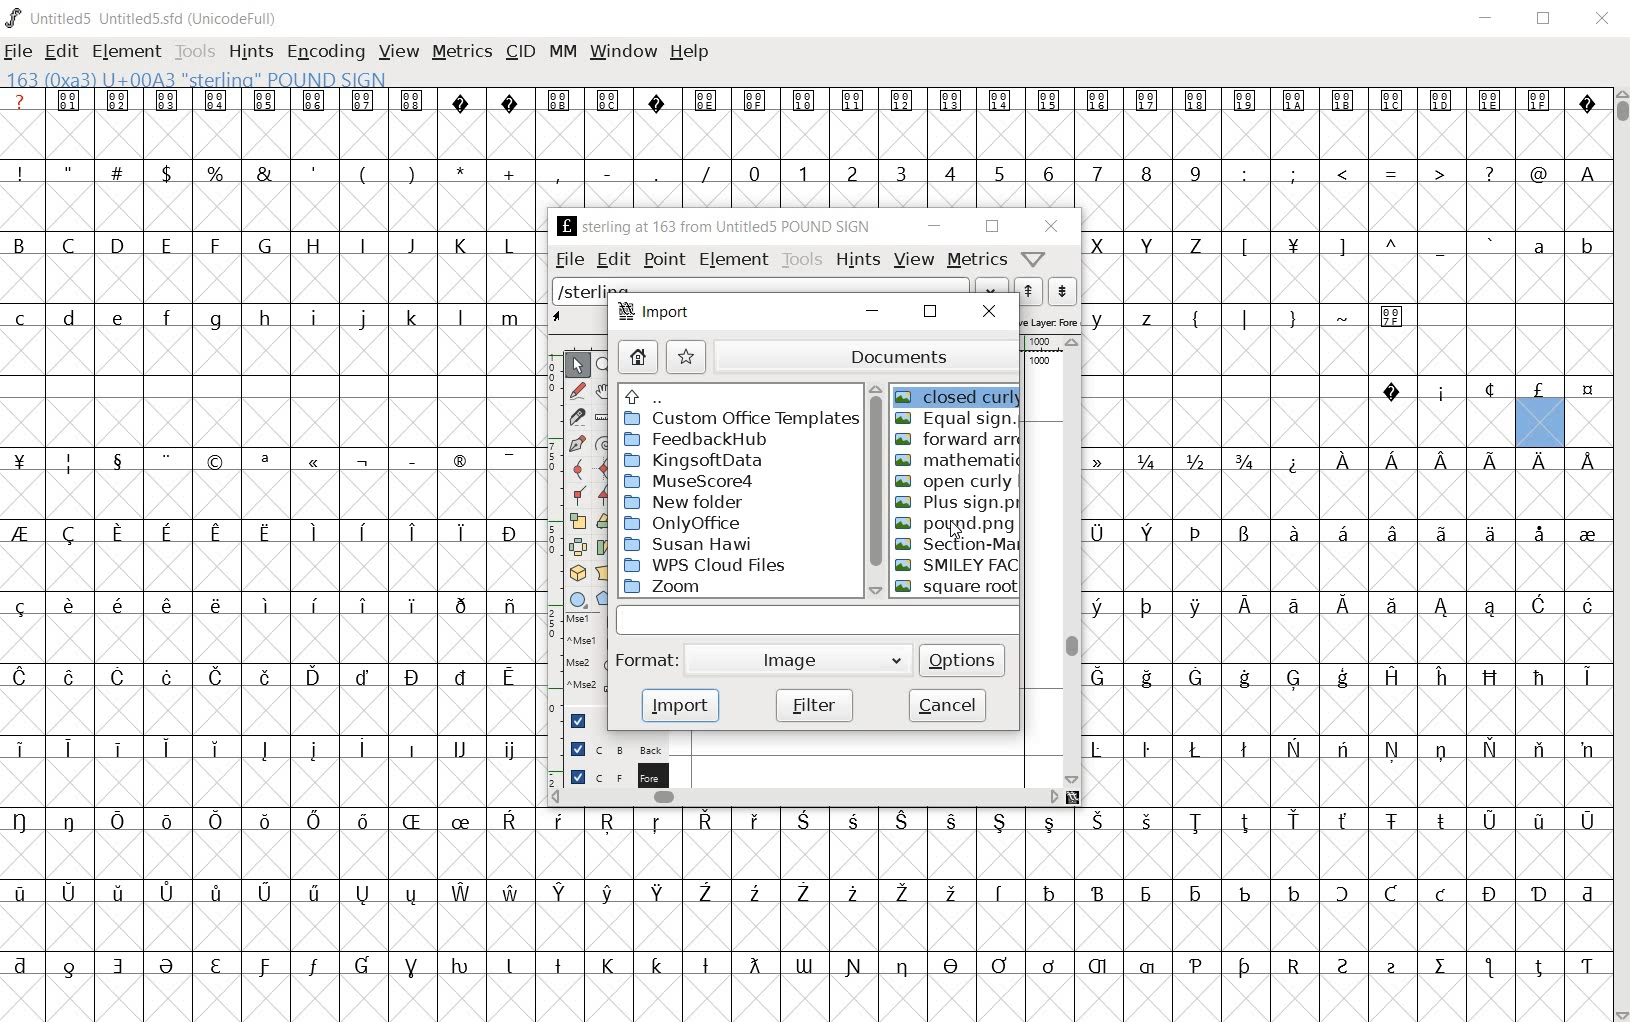  I want to click on &, so click(267, 172).